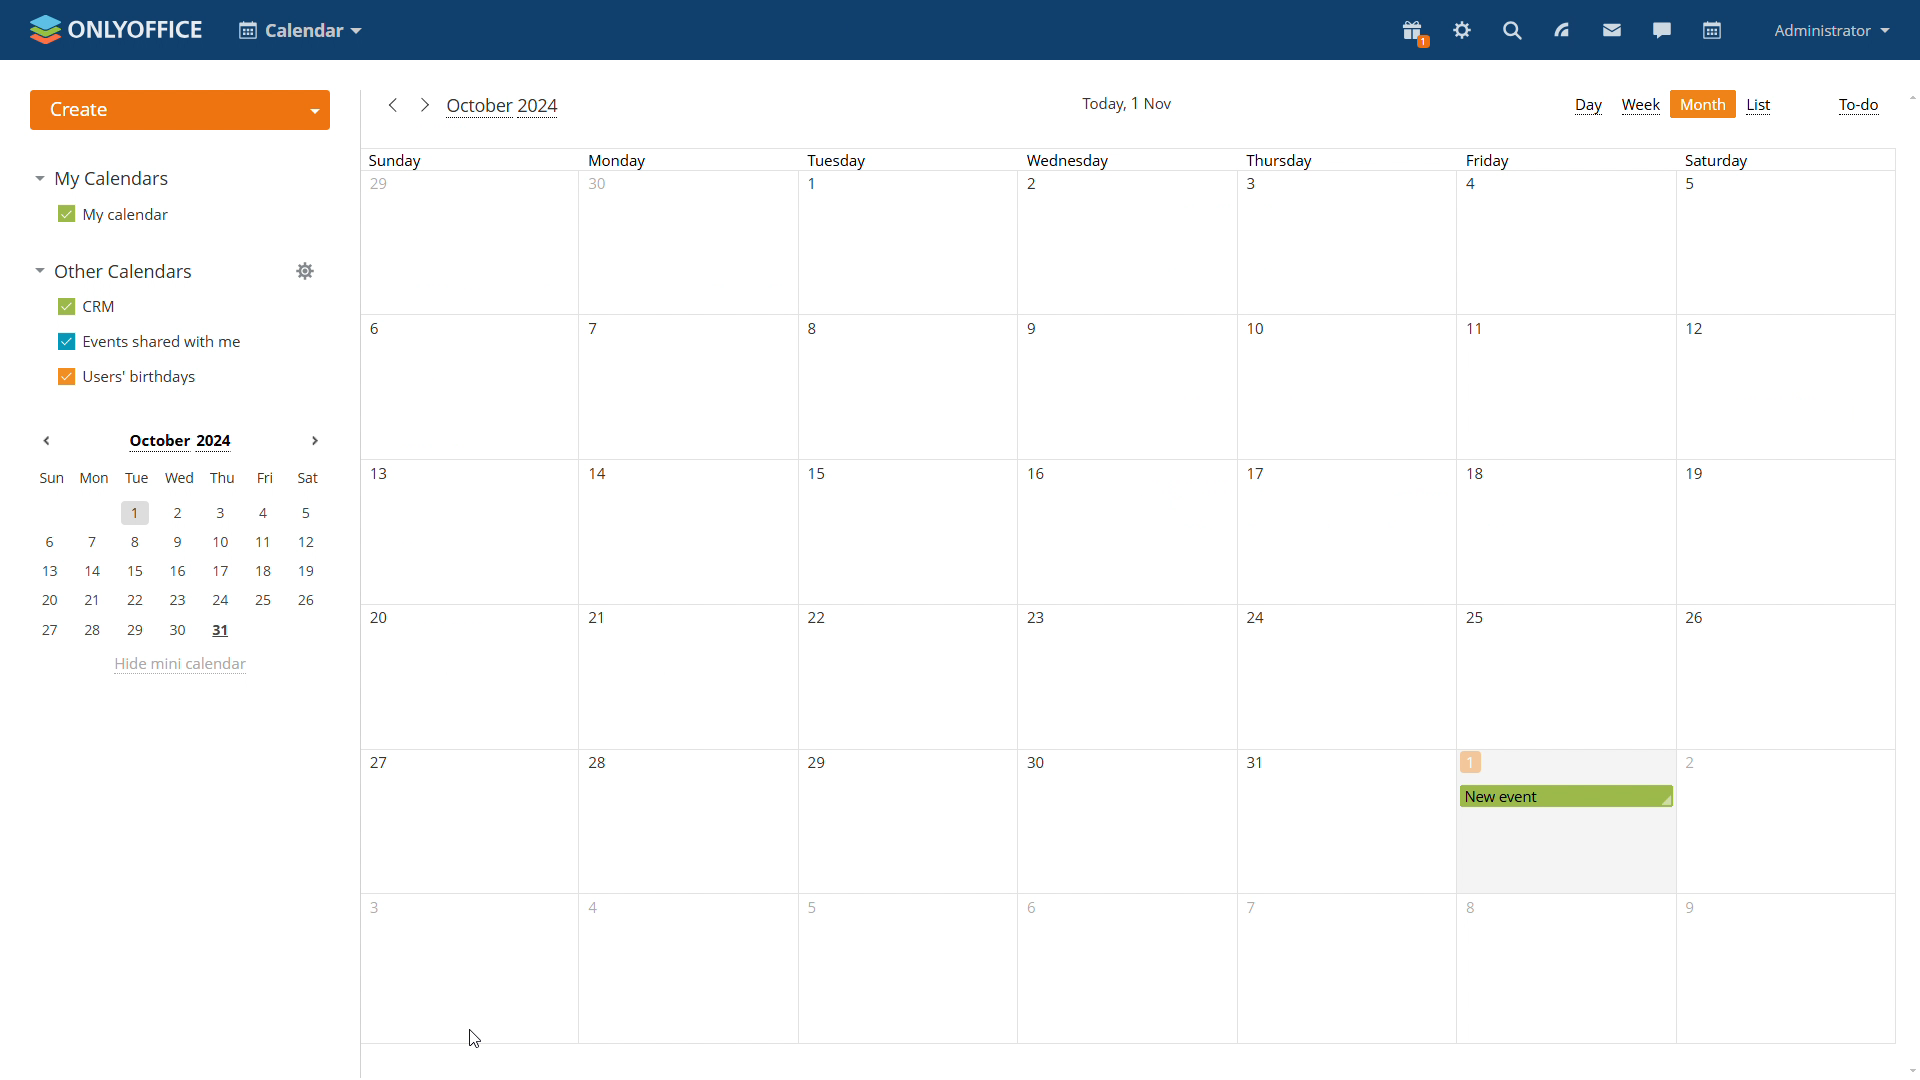 This screenshot has width=1920, height=1080. What do you see at coordinates (116, 272) in the screenshot?
I see `other calendars` at bounding box center [116, 272].